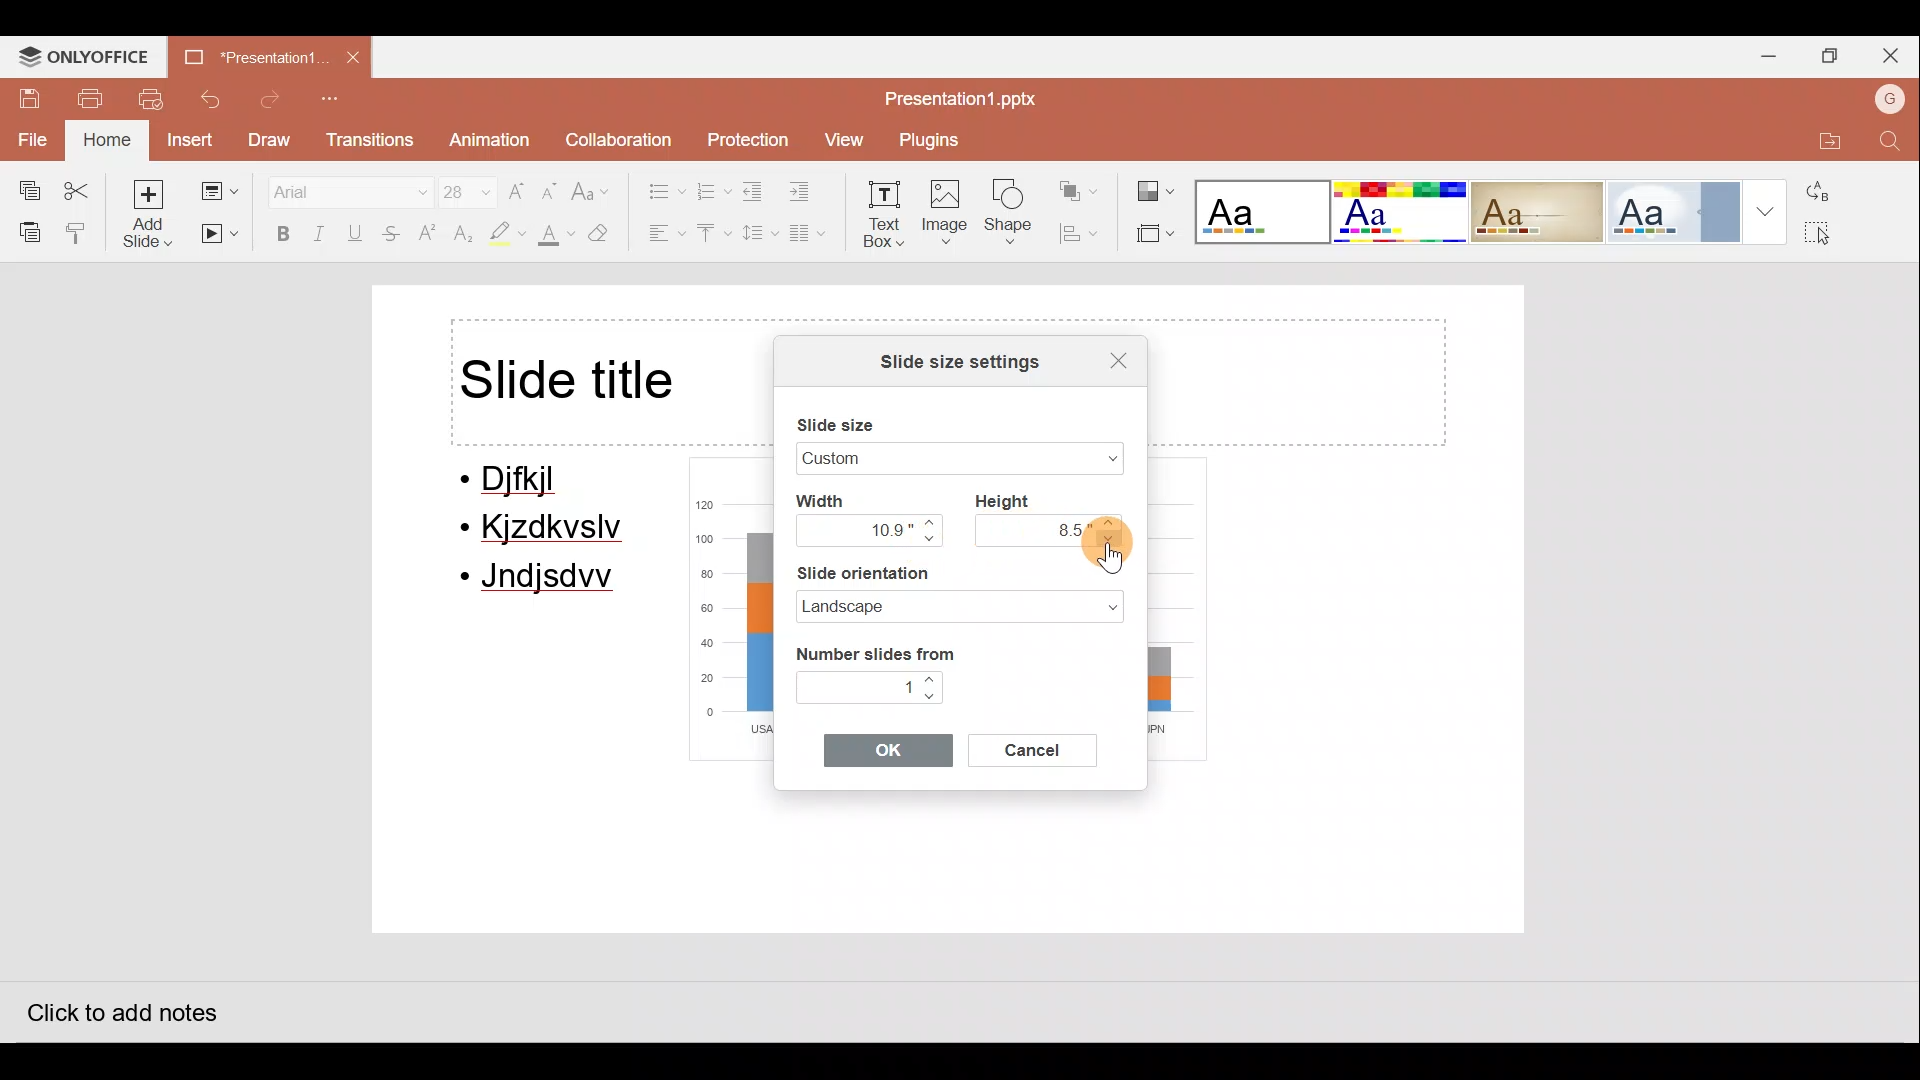 This screenshot has height=1080, width=1920. Describe the element at coordinates (1111, 553) in the screenshot. I see `Cursor on navigate down` at that location.